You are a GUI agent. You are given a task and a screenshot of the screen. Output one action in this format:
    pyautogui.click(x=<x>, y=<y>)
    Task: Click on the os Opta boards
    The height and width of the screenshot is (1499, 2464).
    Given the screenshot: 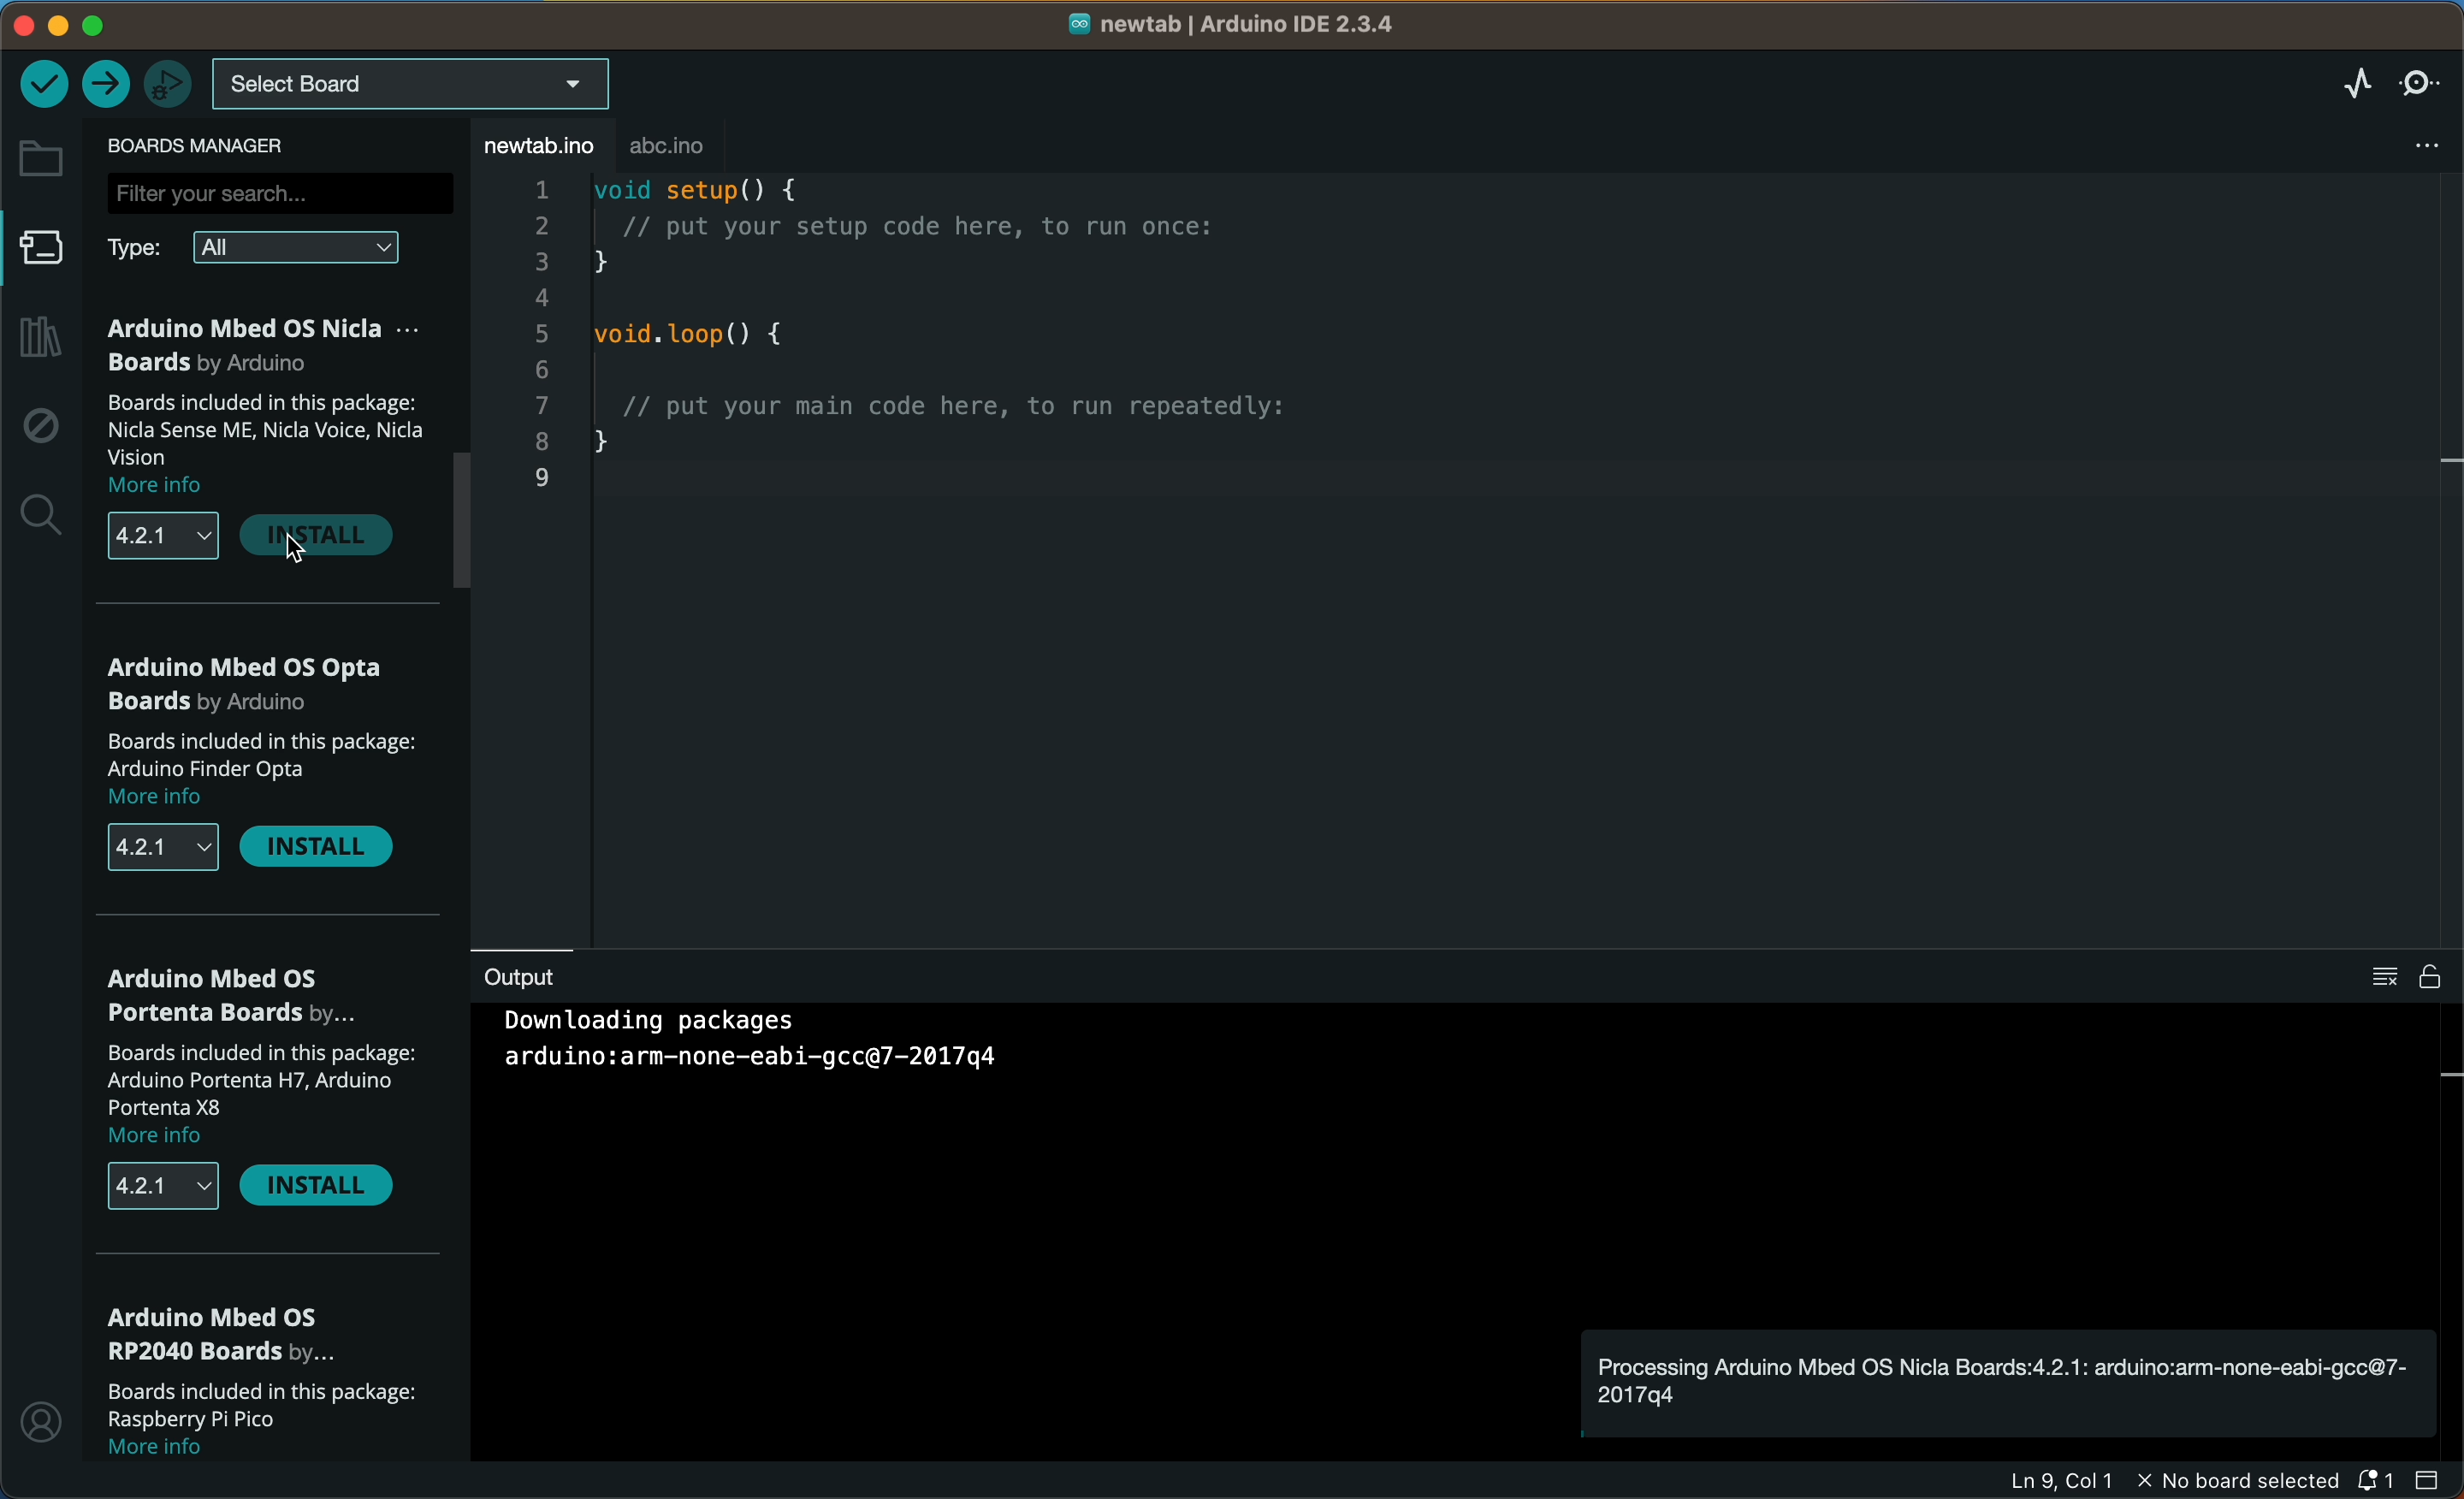 What is the action you would take?
    pyautogui.click(x=248, y=684)
    